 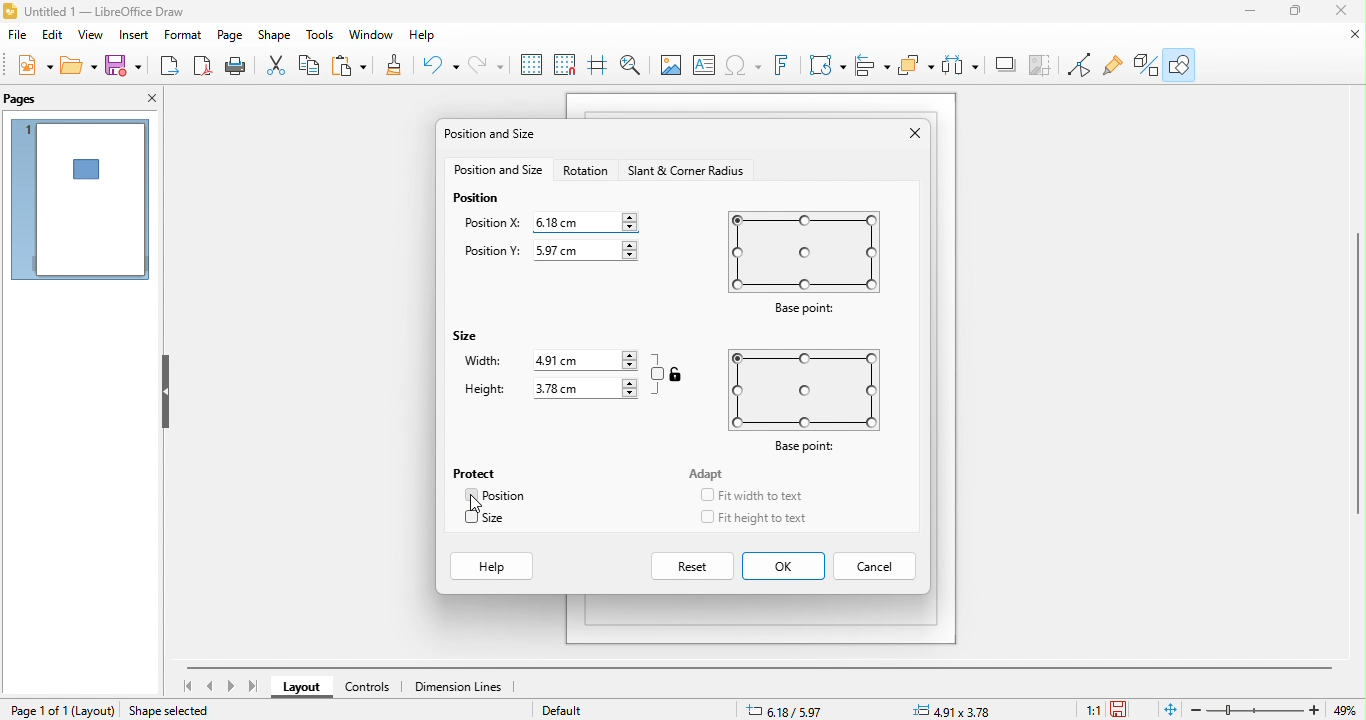 I want to click on 6.18 cm, so click(x=584, y=221).